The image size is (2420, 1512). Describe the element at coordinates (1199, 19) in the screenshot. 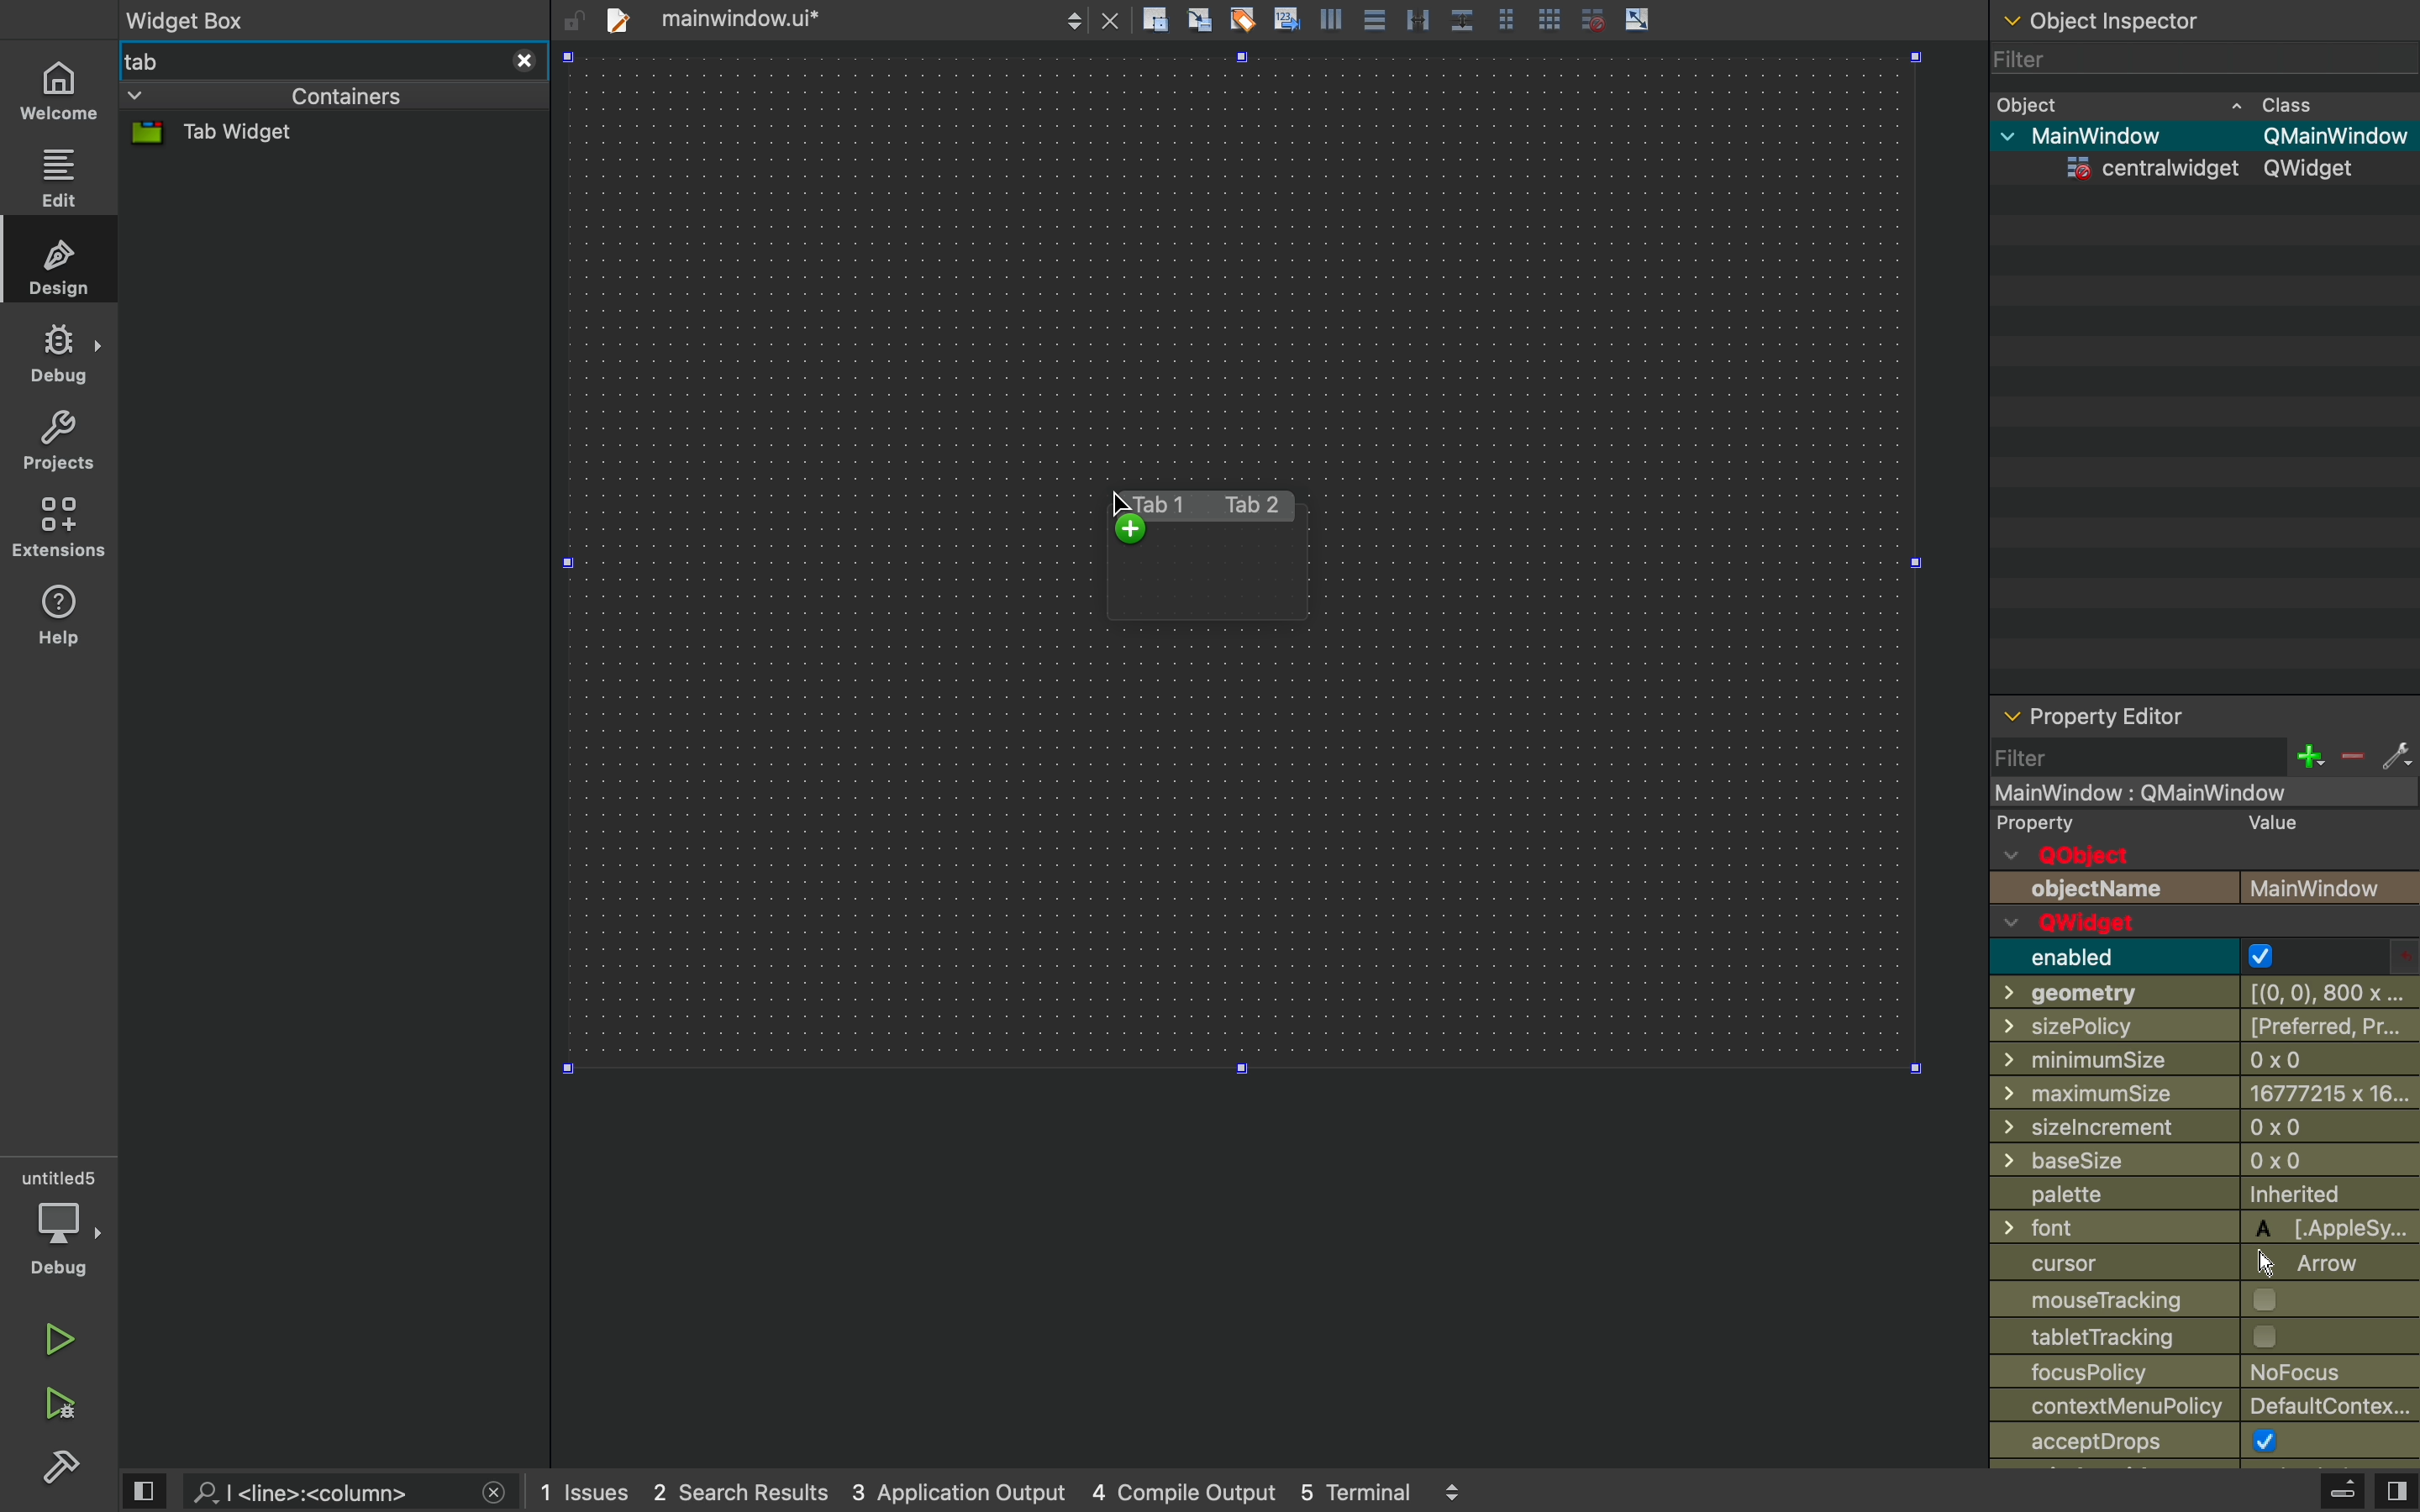

I see `align grid` at that location.